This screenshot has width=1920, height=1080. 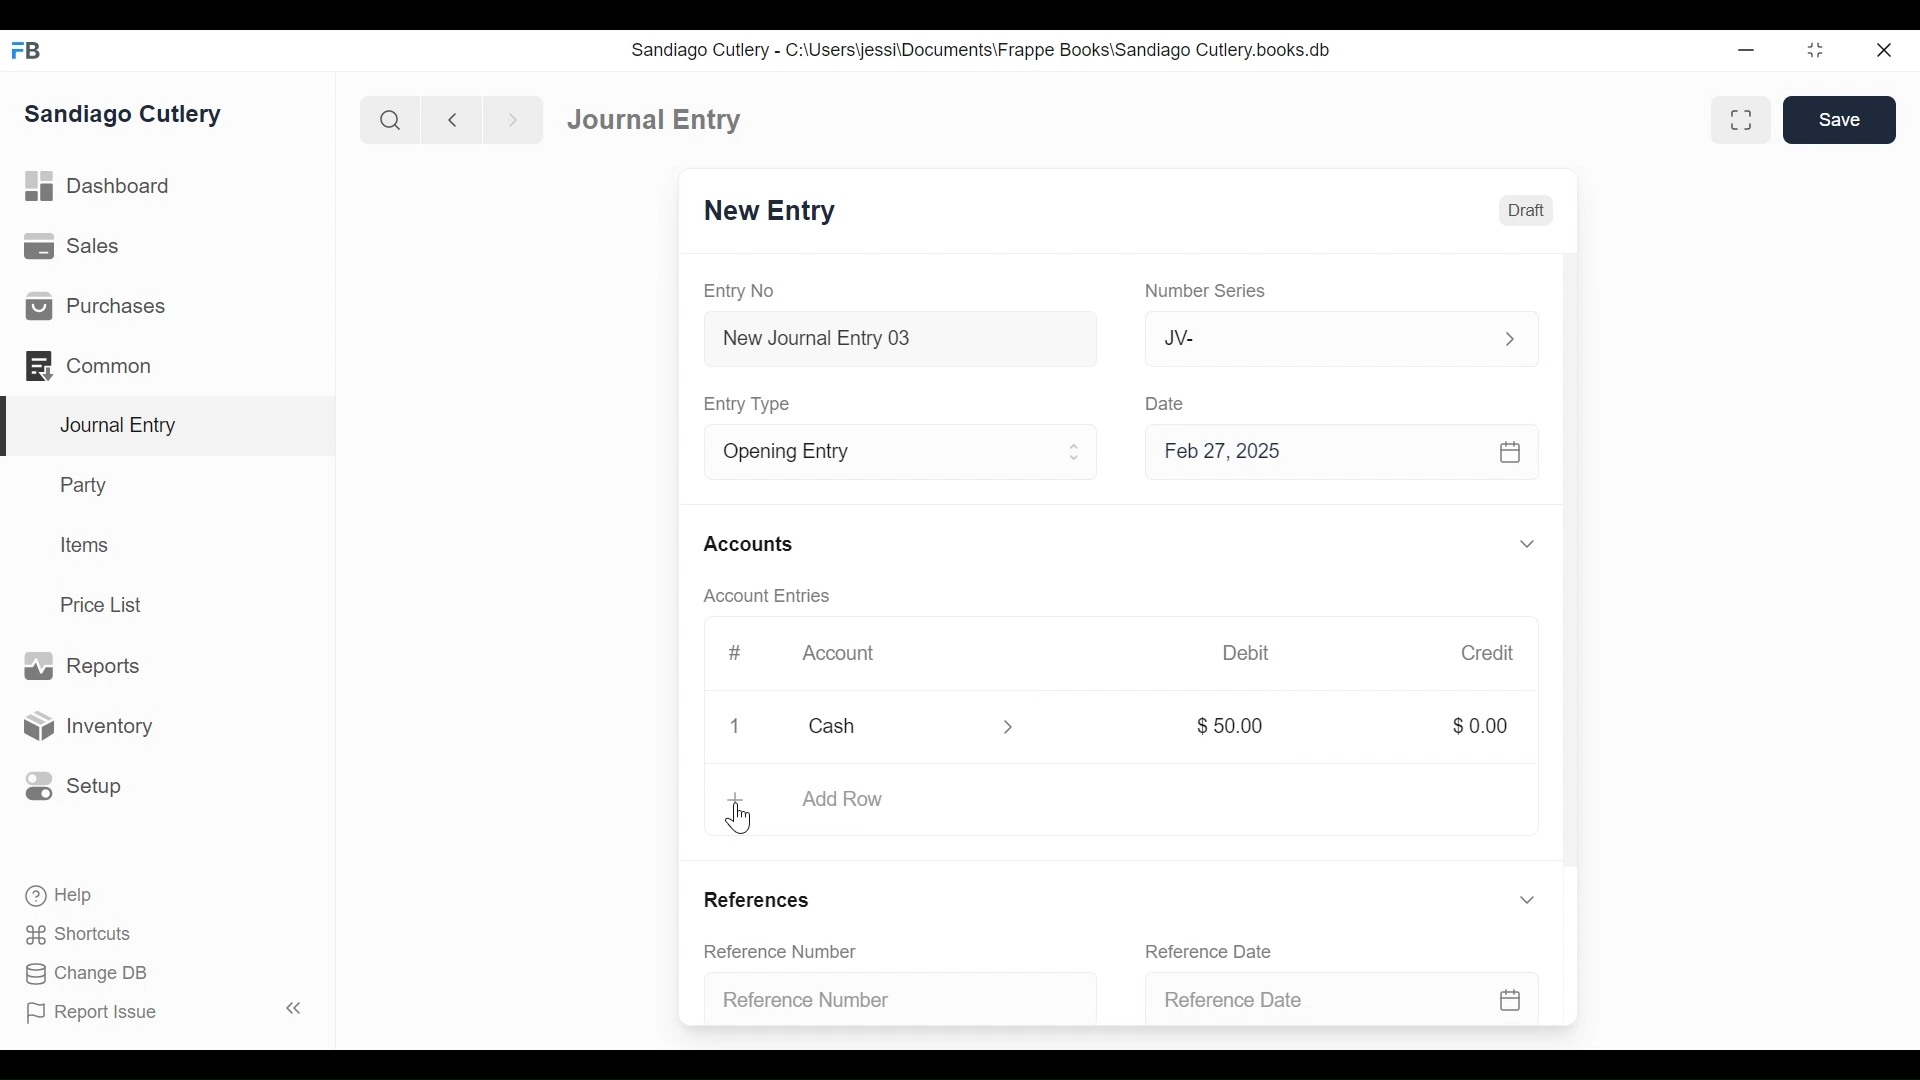 I want to click on References, so click(x=765, y=897).